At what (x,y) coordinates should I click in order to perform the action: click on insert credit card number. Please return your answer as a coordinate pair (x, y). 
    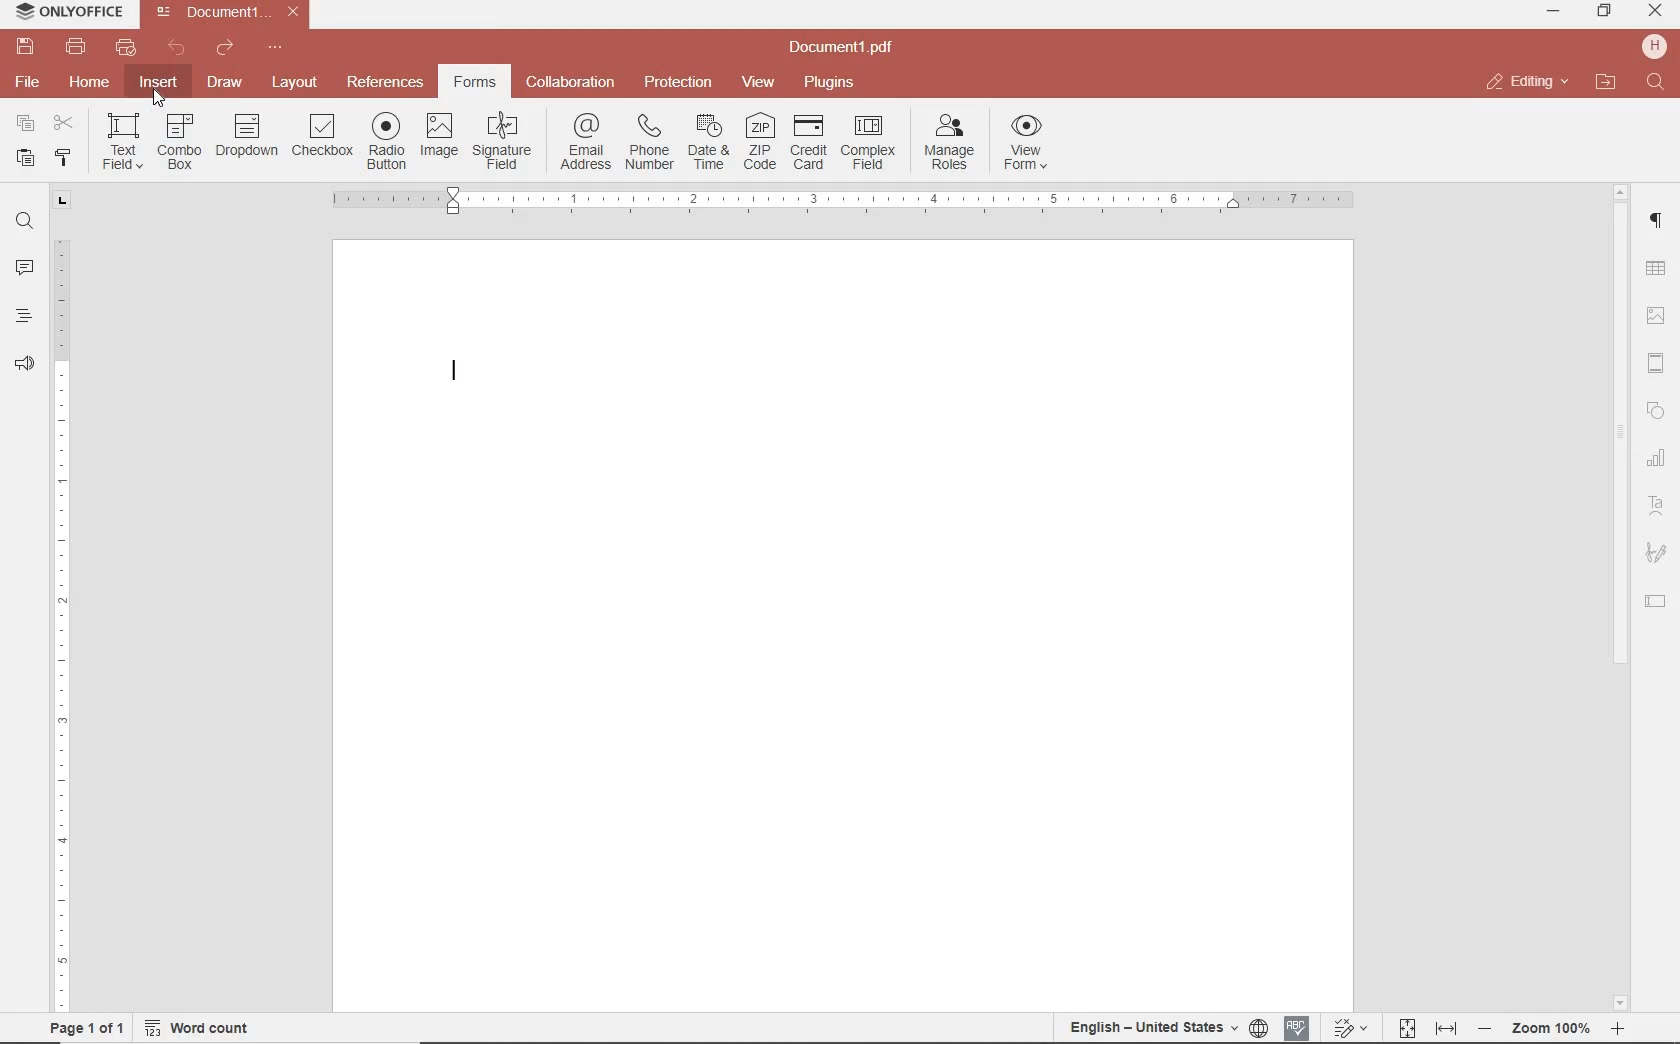
    Looking at the image, I should click on (809, 144).